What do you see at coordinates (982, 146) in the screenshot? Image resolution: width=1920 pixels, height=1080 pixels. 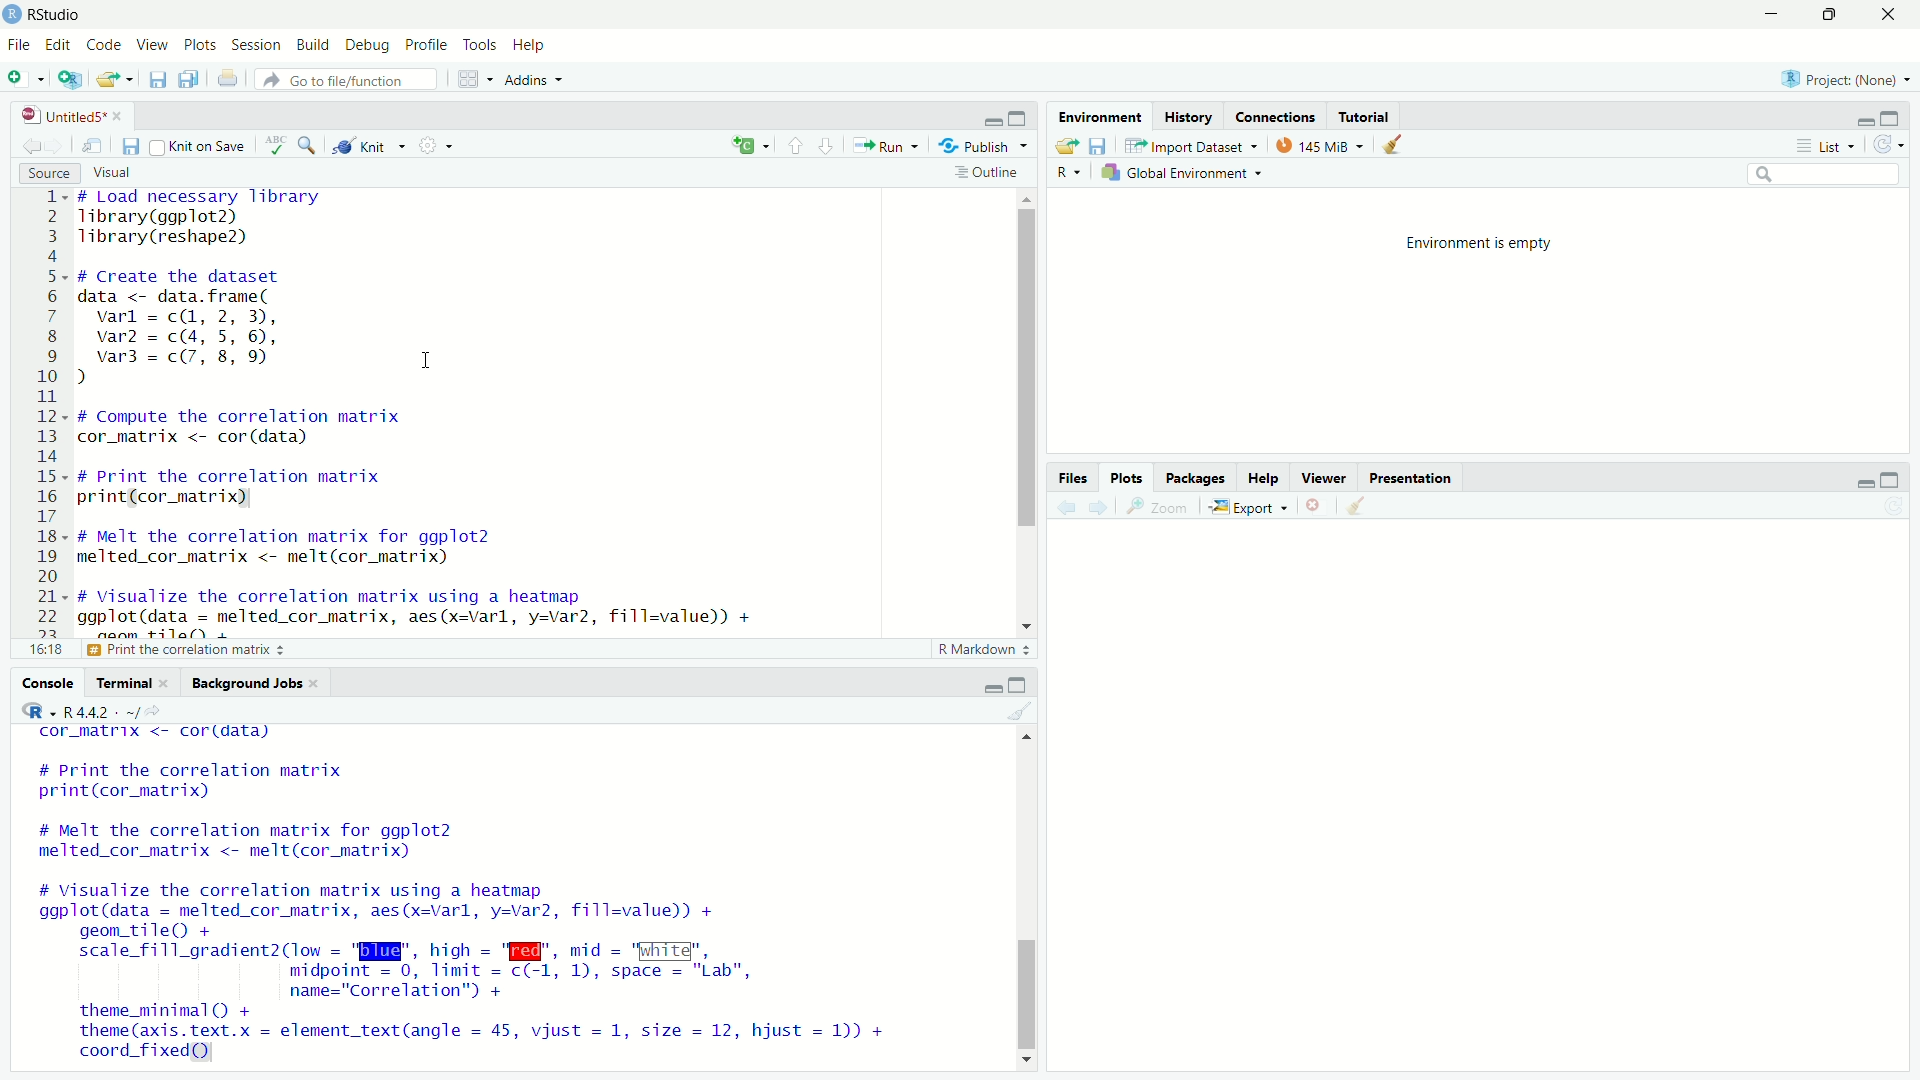 I see `publish` at bounding box center [982, 146].